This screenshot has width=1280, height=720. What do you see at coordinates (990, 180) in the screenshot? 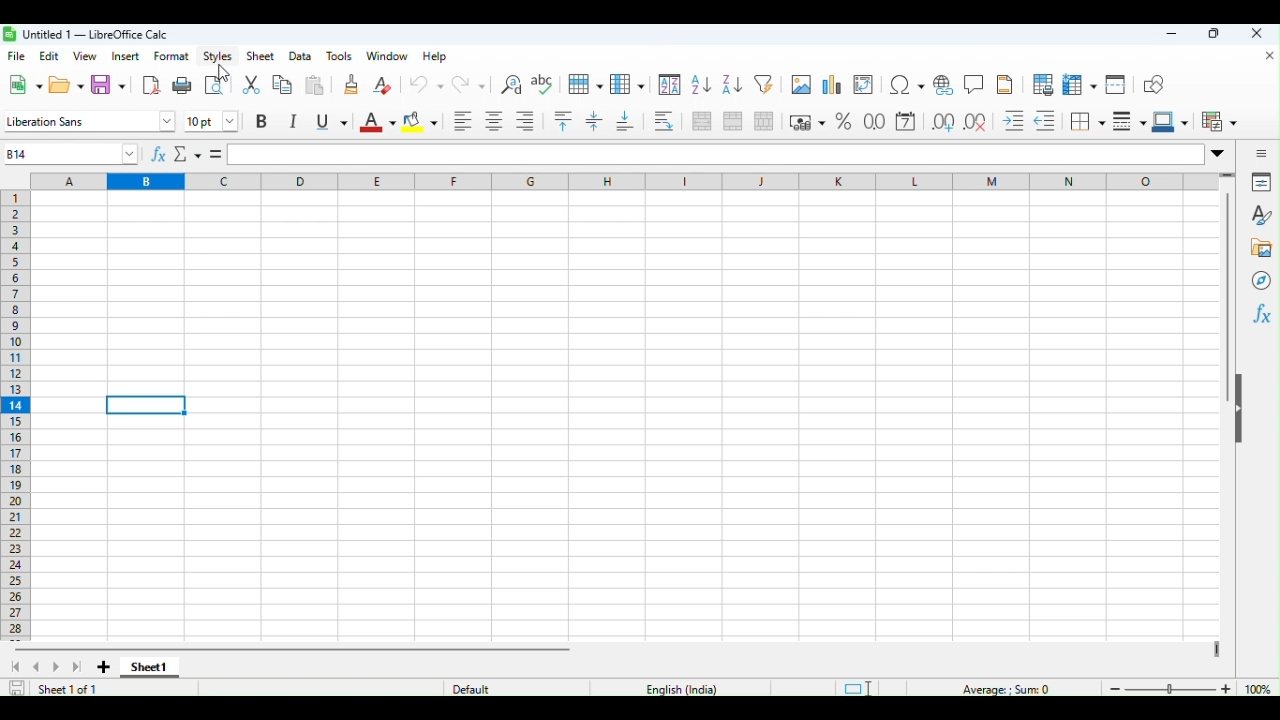
I see `m` at bounding box center [990, 180].